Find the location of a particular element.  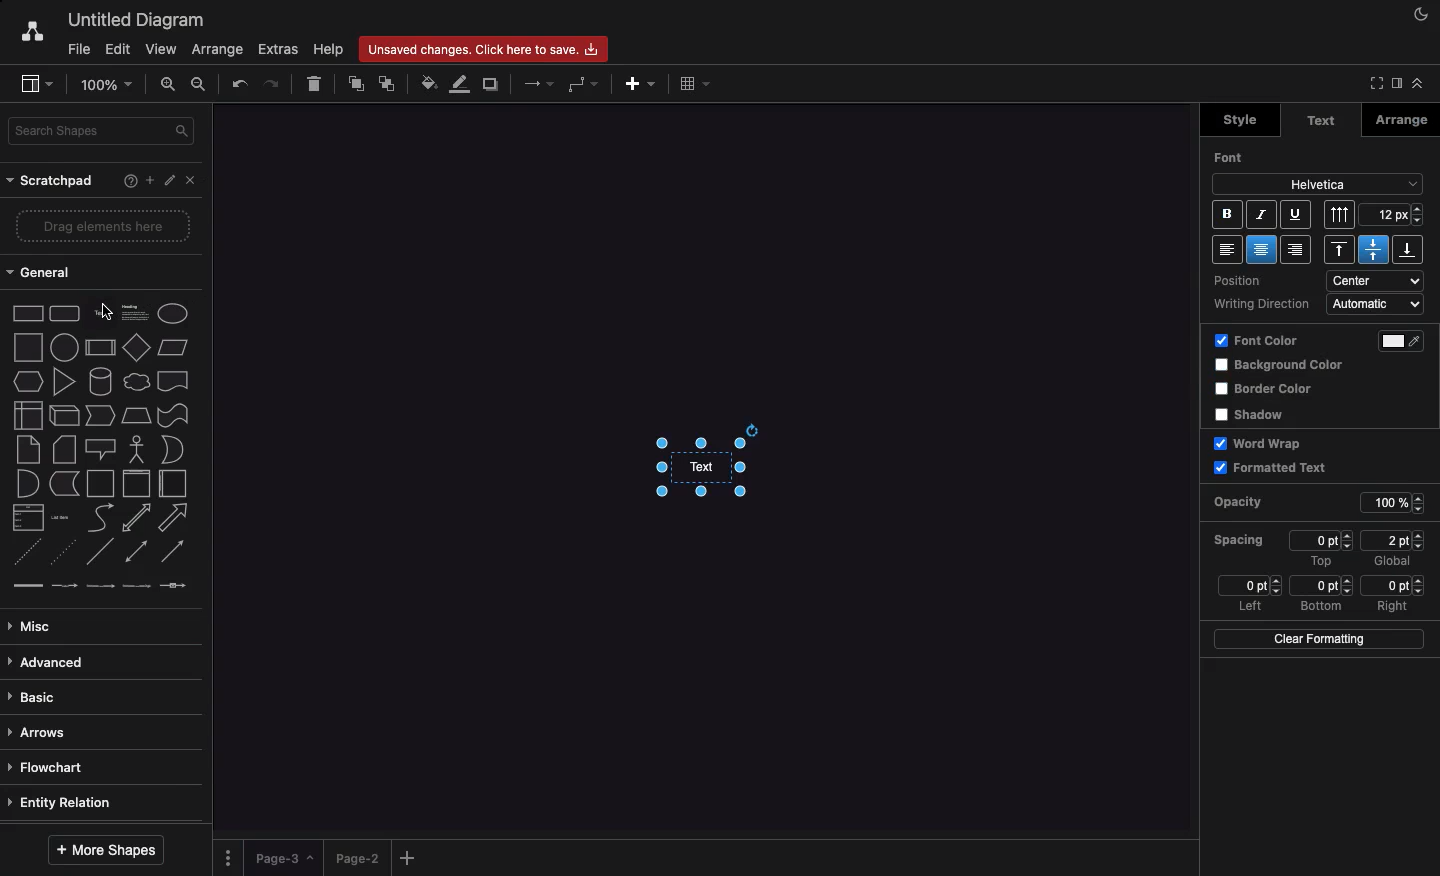

100% is located at coordinates (1396, 504).